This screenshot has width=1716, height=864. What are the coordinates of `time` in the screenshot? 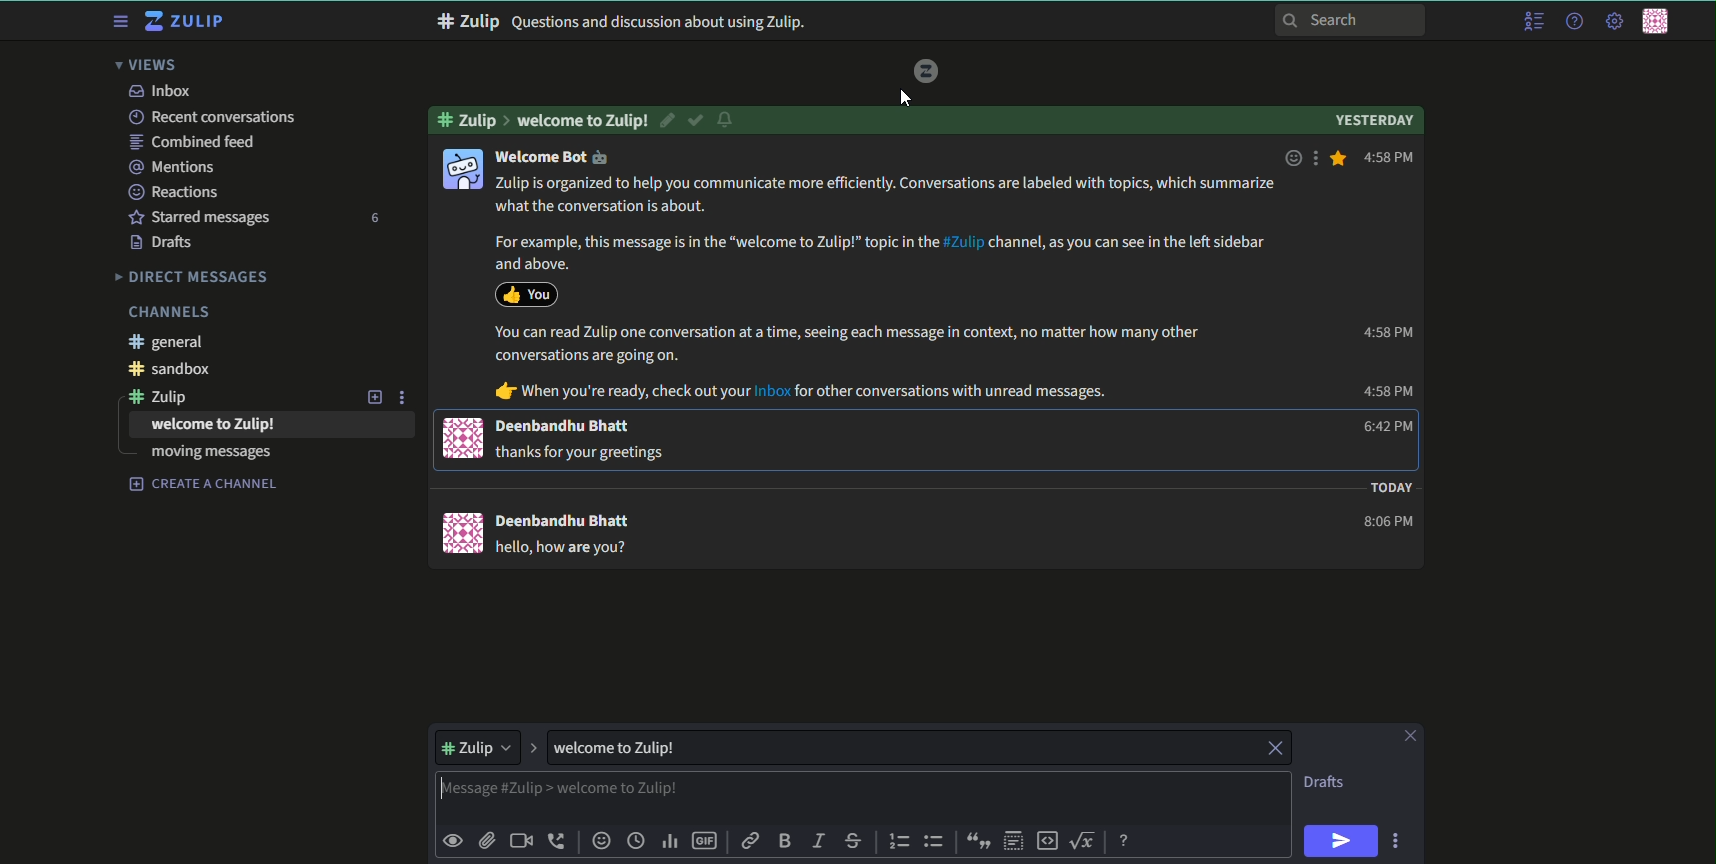 It's located at (638, 842).